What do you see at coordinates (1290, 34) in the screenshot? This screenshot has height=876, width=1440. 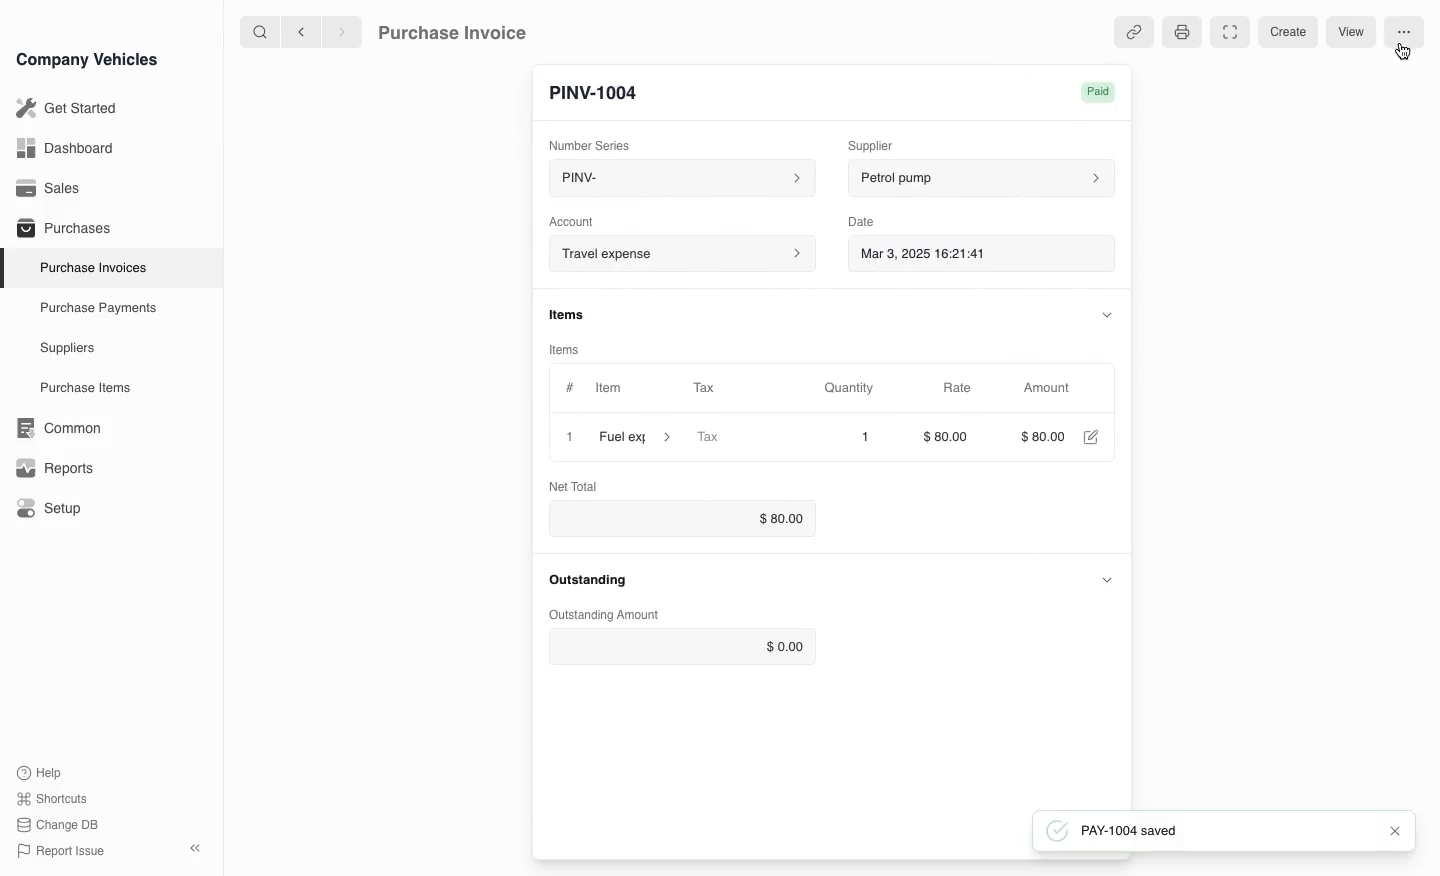 I see `create` at bounding box center [1290, 34].